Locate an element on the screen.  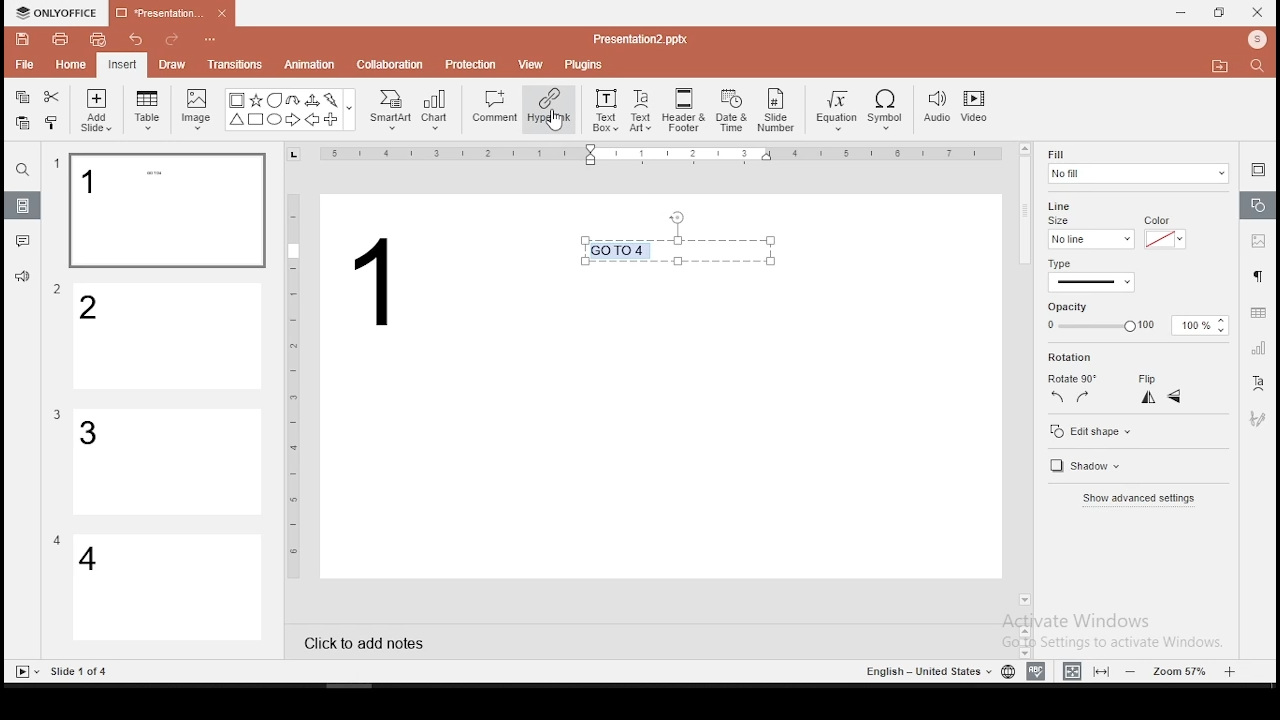
add slide is located at coordinates (96, 110).